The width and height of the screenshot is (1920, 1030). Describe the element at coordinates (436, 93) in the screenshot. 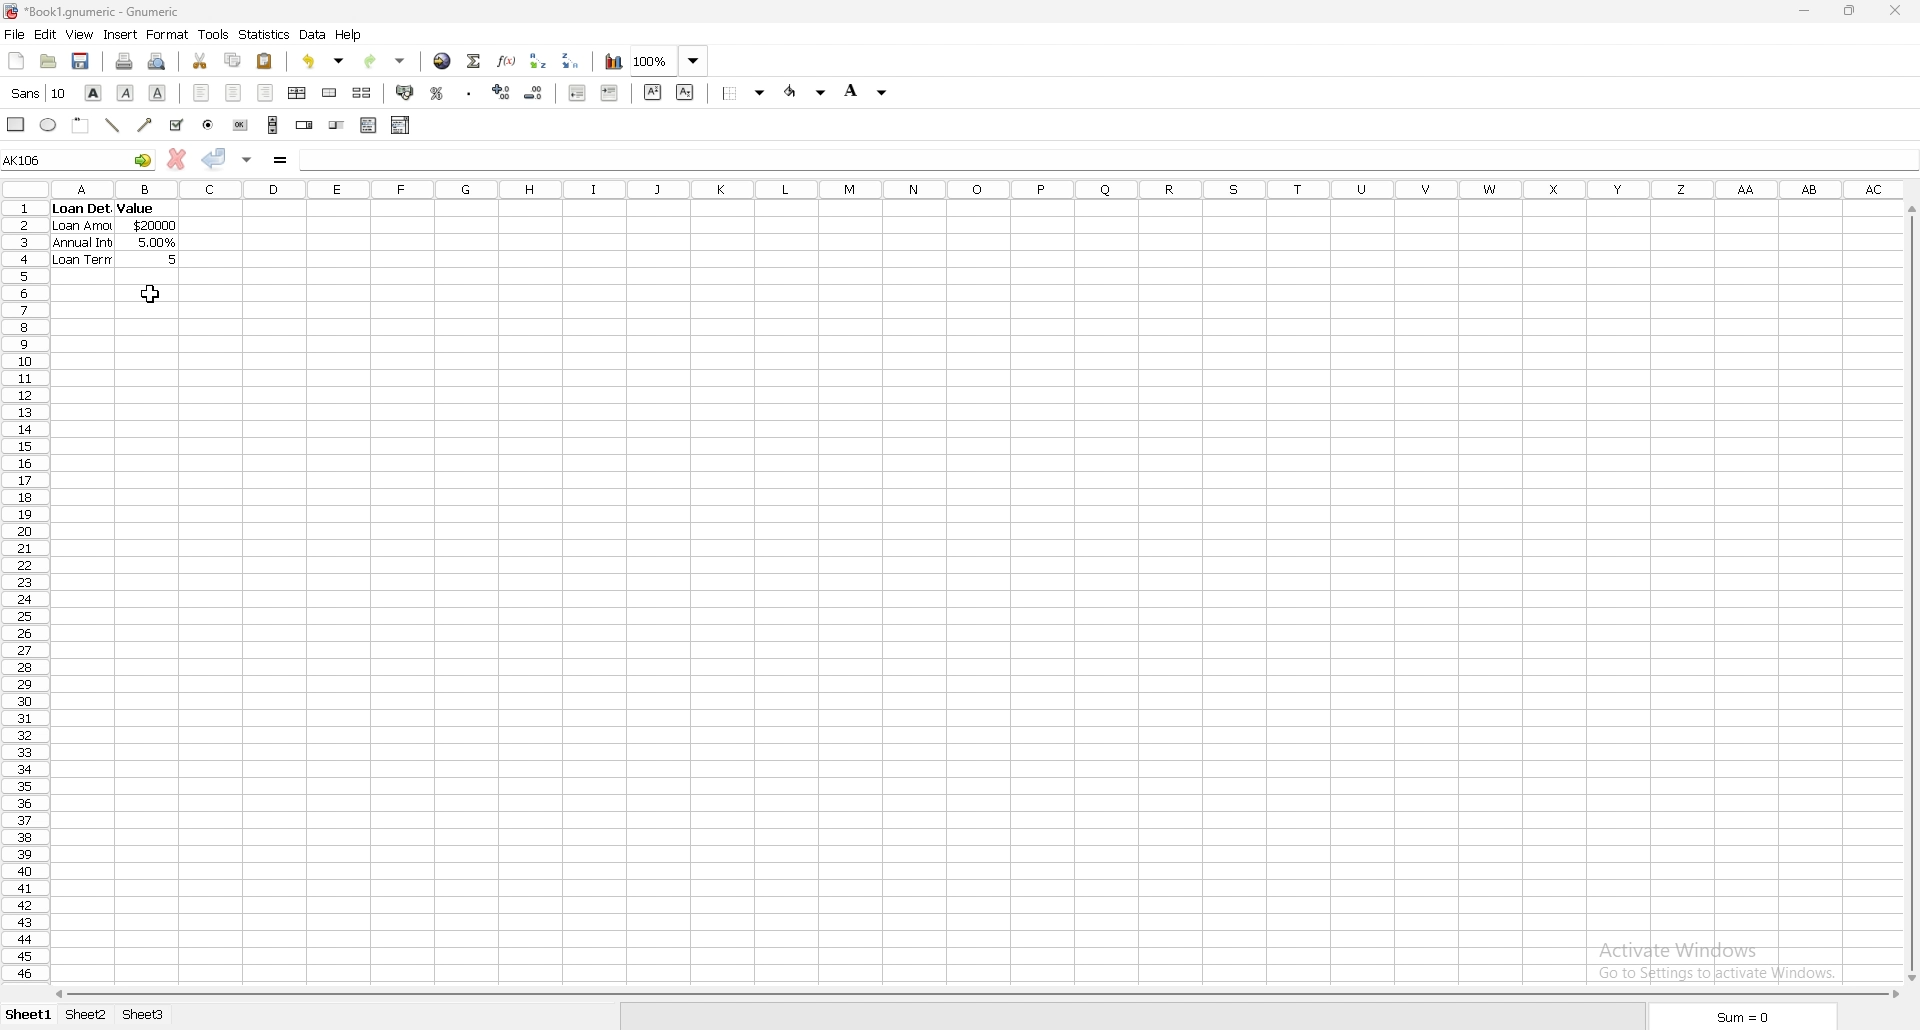

I see `percentage` at that location.